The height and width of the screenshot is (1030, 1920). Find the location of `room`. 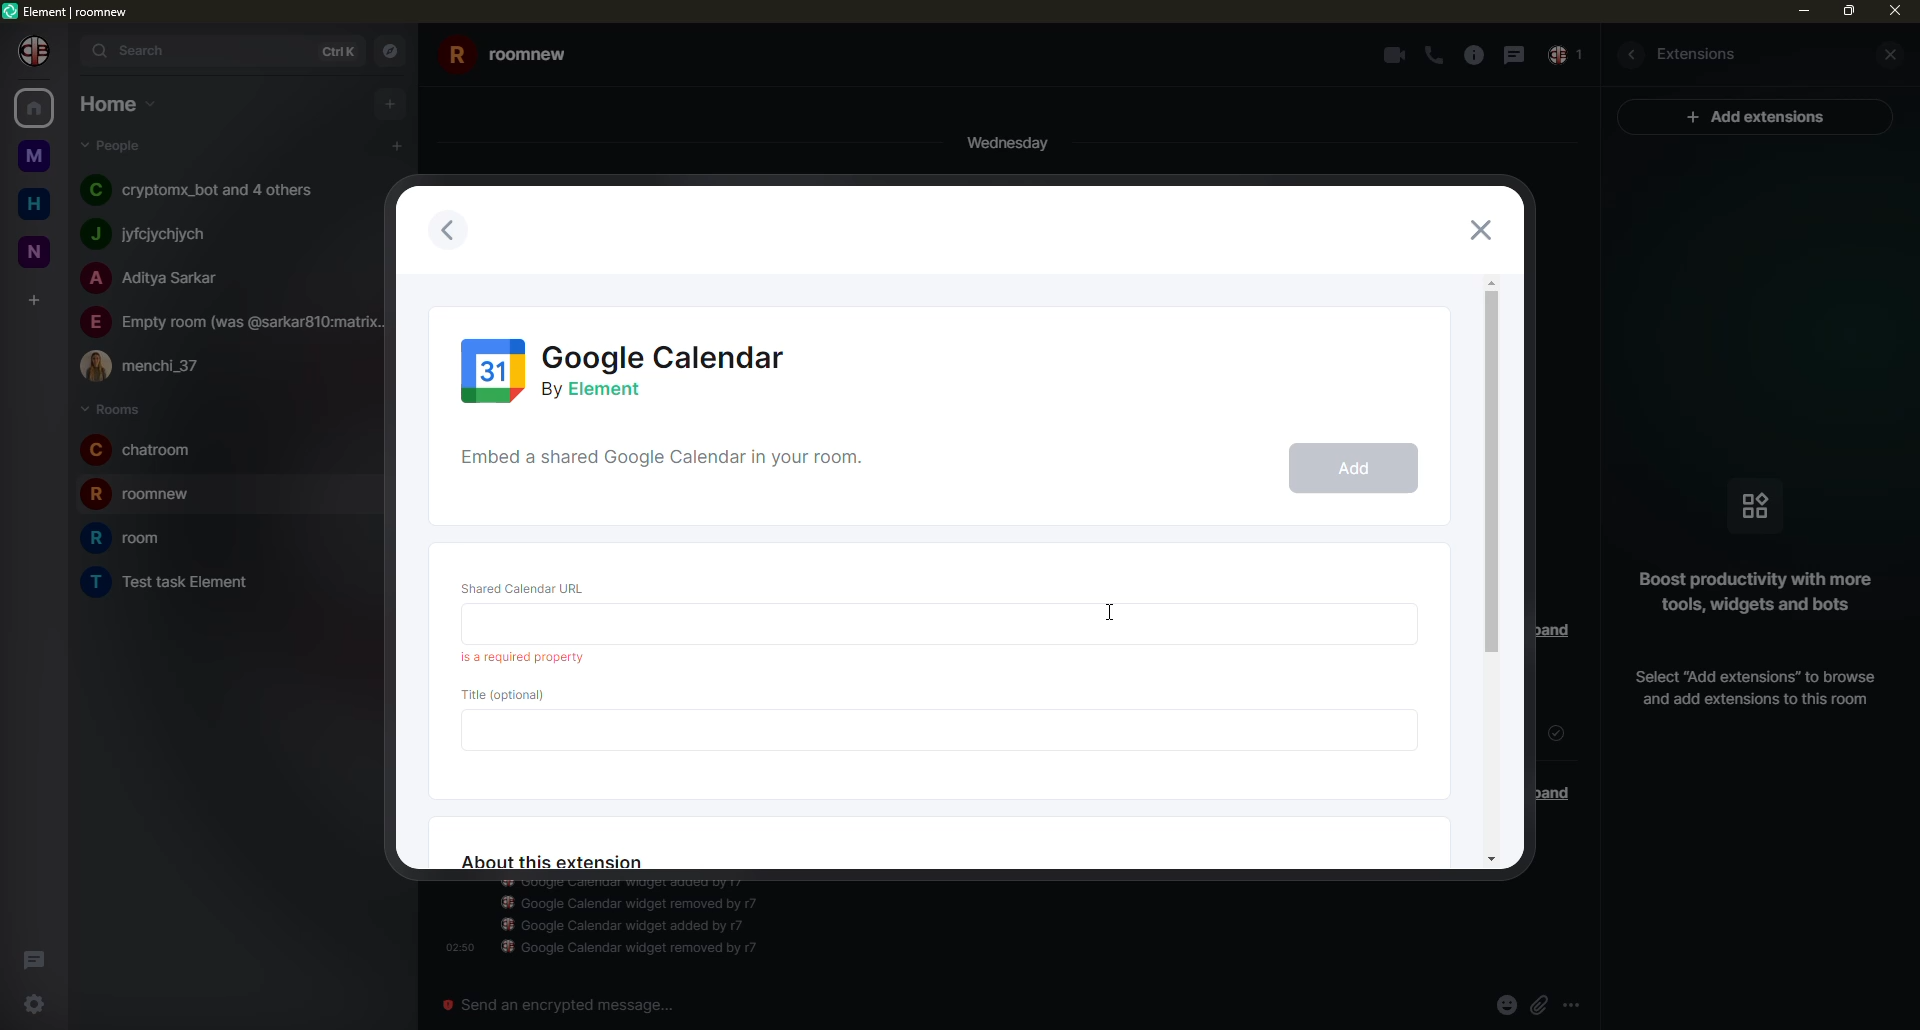

room is located at coordinates (38, 251).